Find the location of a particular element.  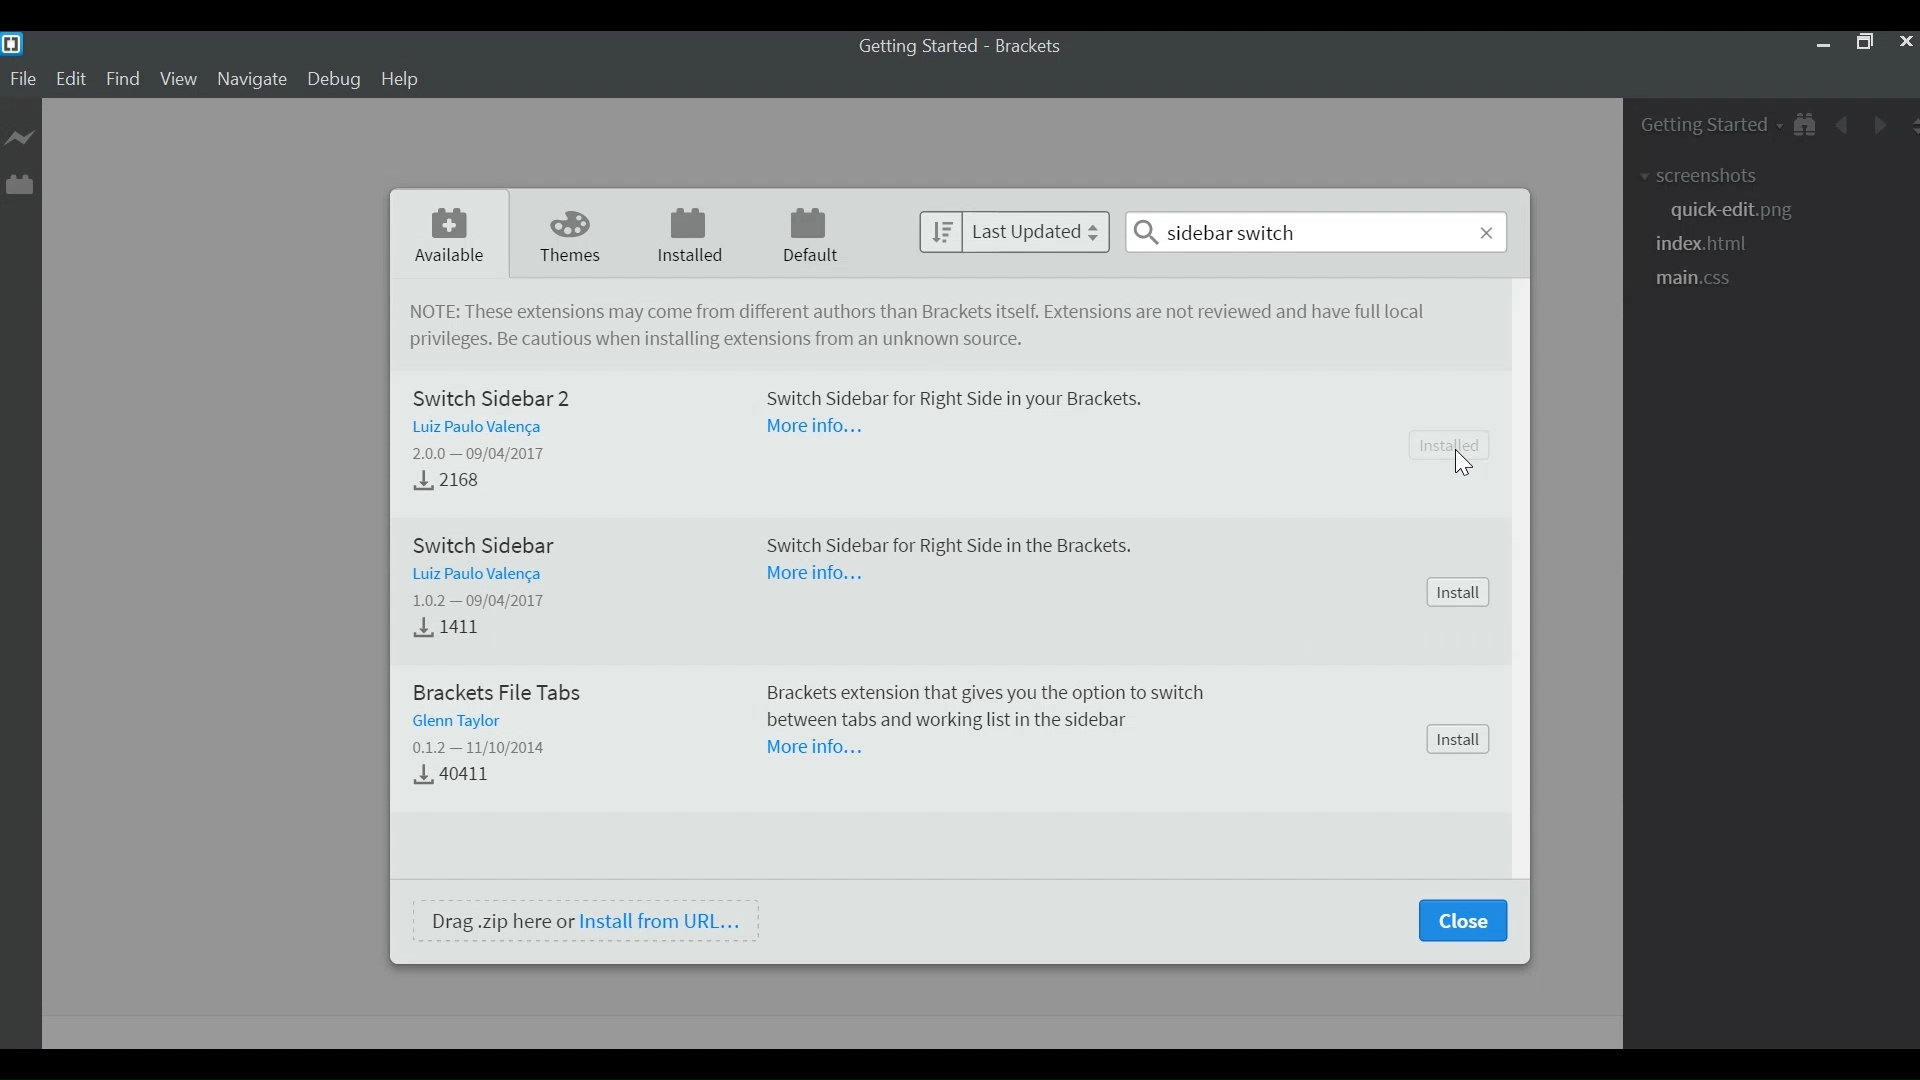

Switch Sidebar for Right Side in your Brackets is located at coordinates (965, 396).